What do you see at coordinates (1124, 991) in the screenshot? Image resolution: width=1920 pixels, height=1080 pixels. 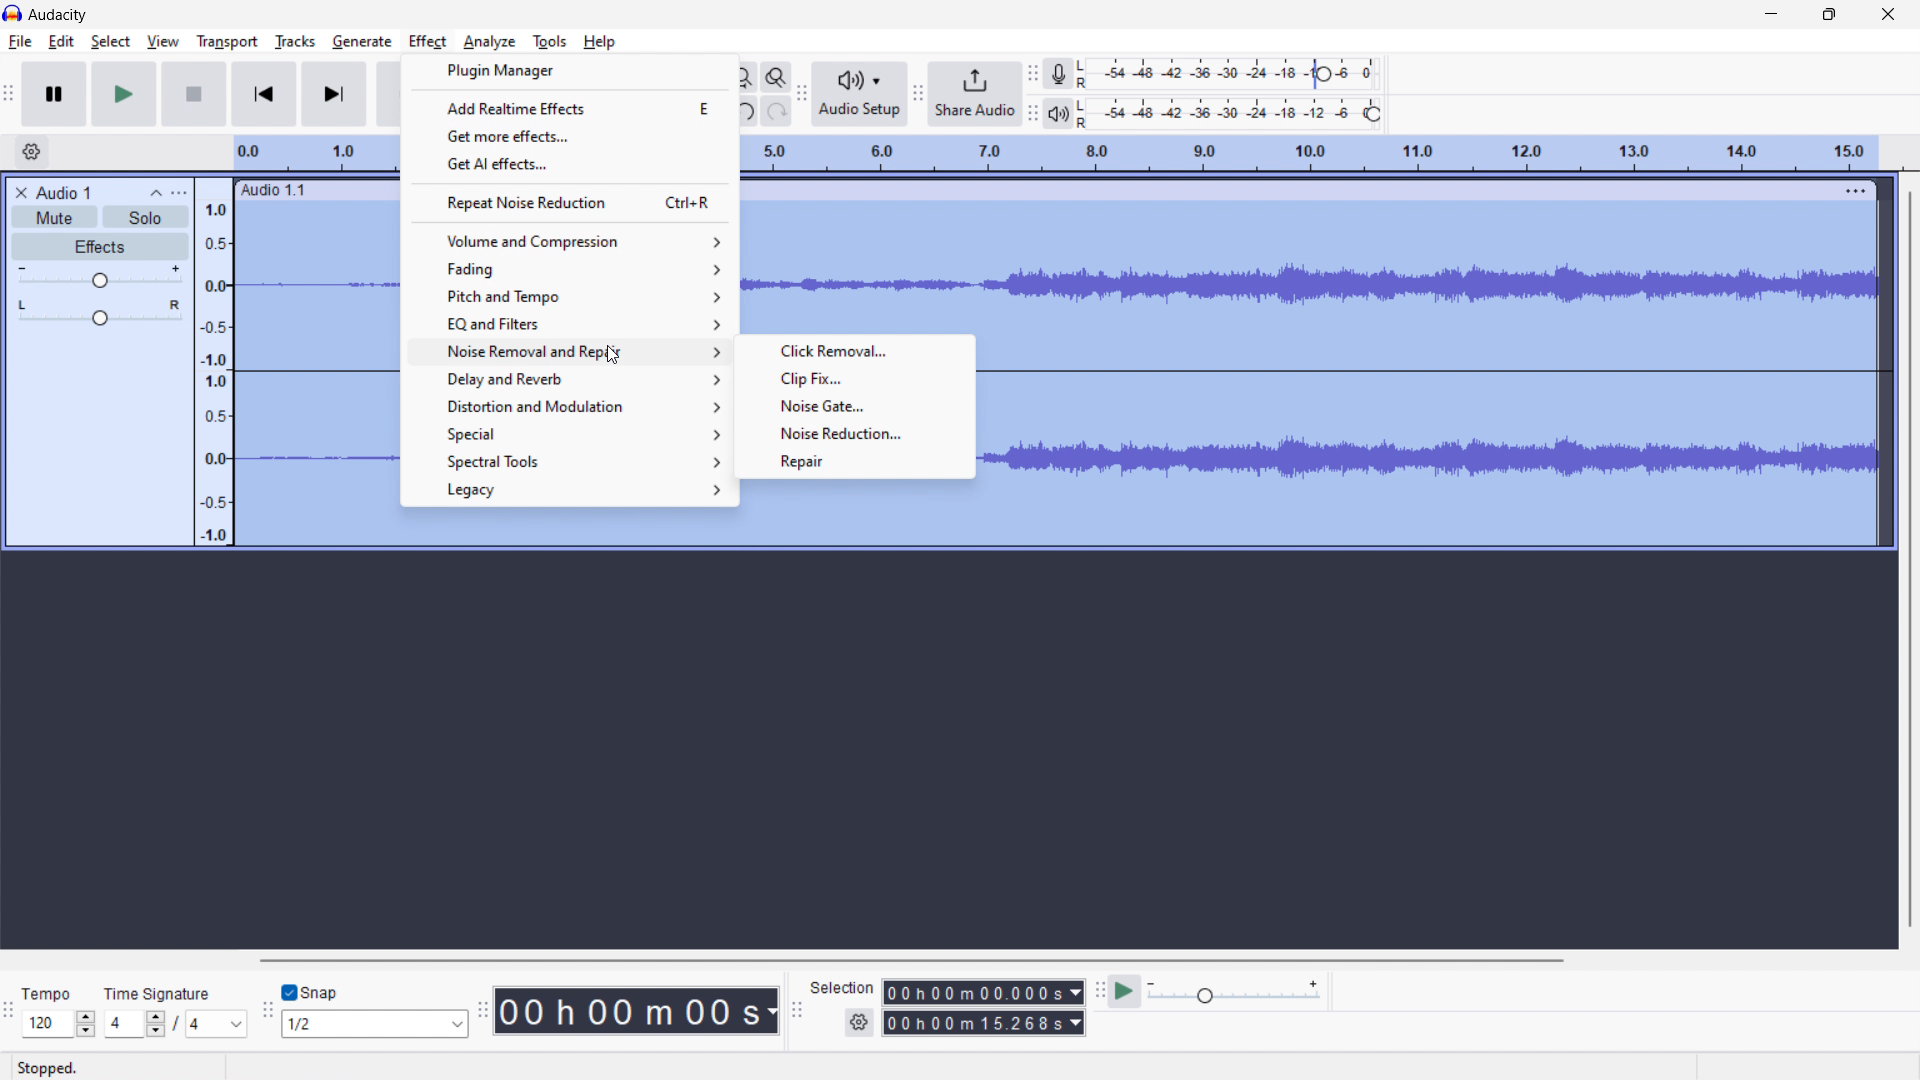 I see `play at speed` at bounding box center [1124, 991].